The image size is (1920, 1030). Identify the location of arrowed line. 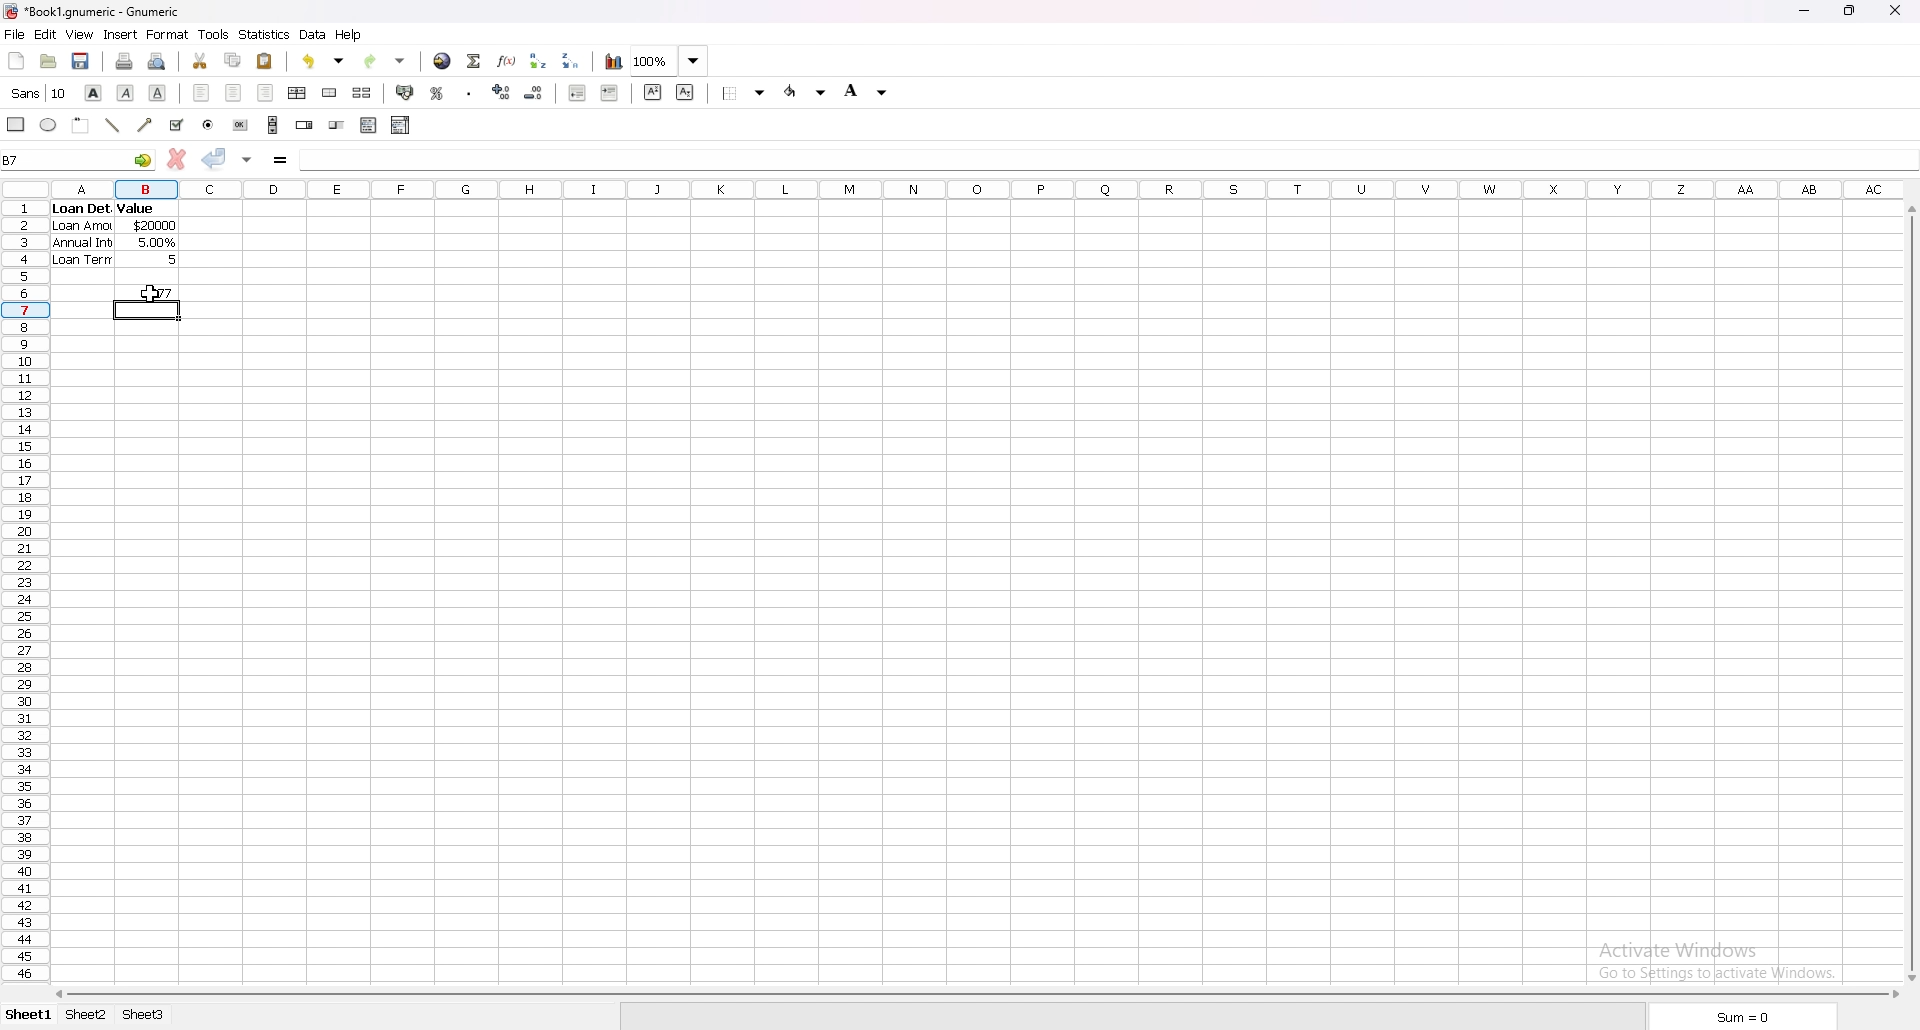
(147, 125).